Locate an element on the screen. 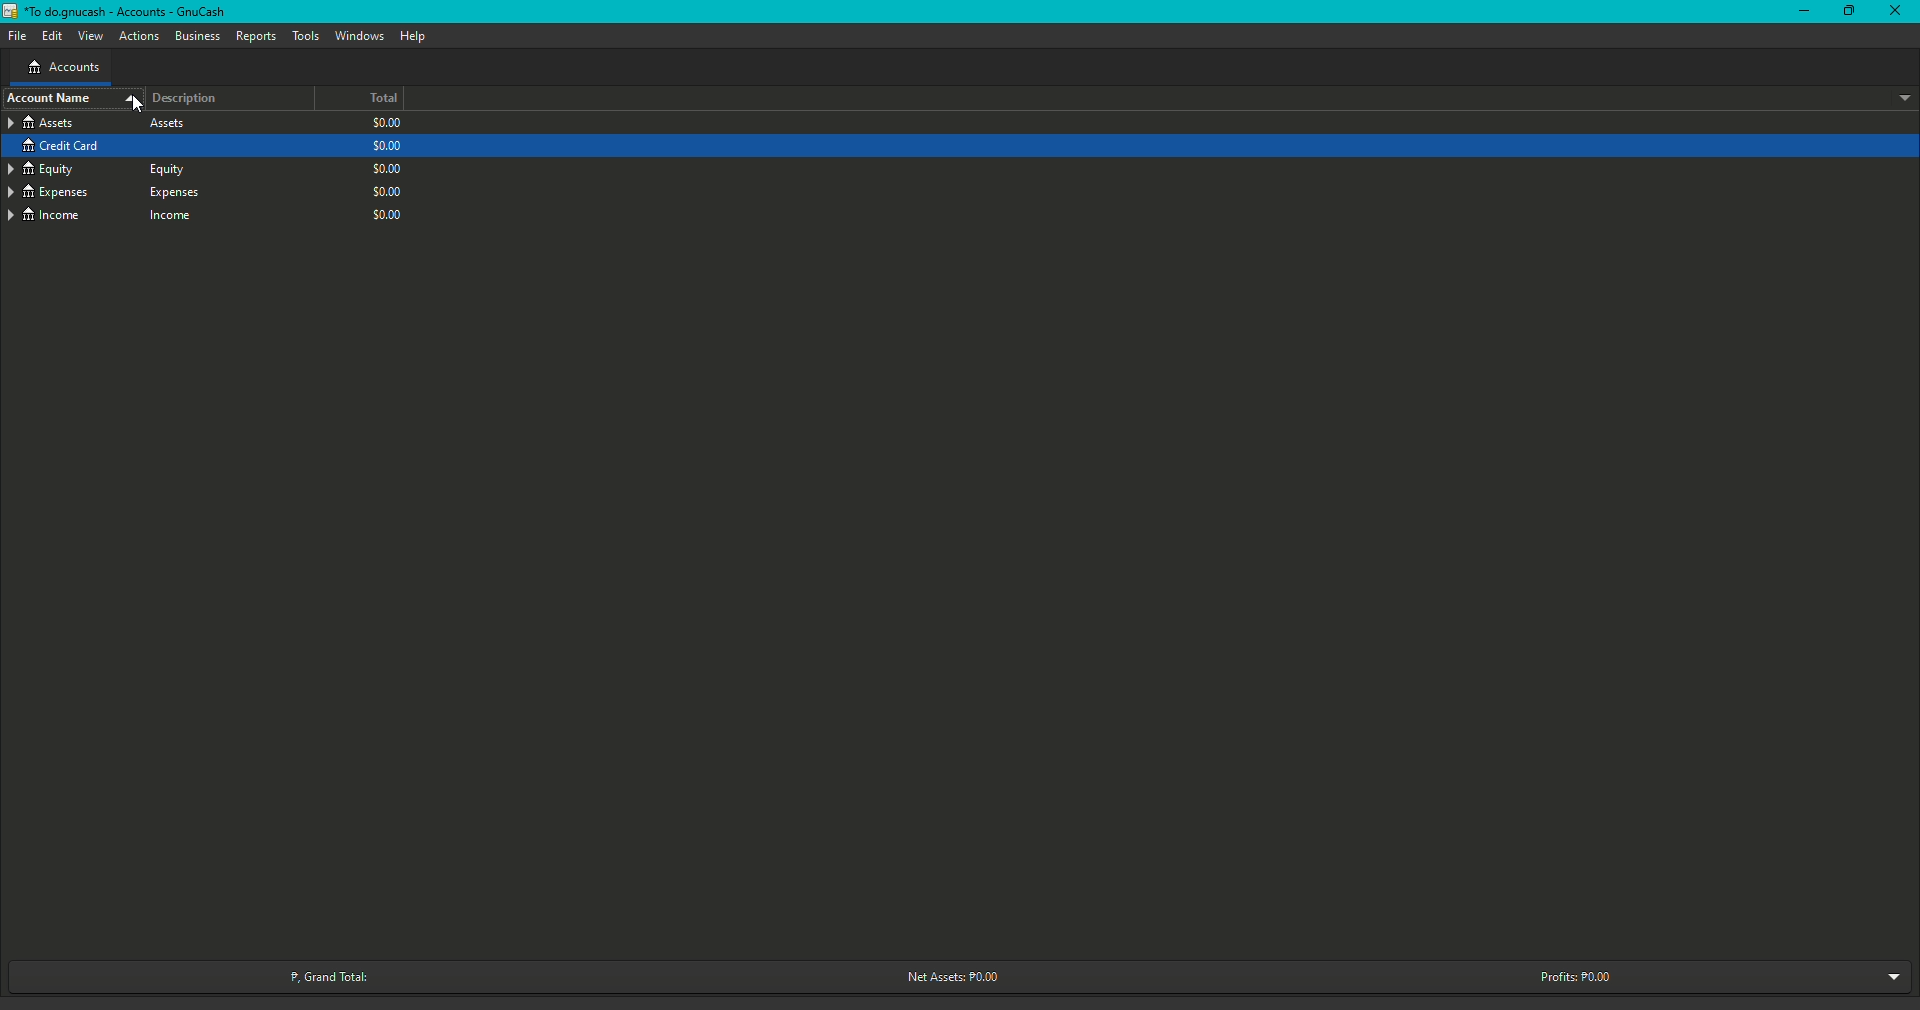  Credit Card is located at coordinates (65, 147).